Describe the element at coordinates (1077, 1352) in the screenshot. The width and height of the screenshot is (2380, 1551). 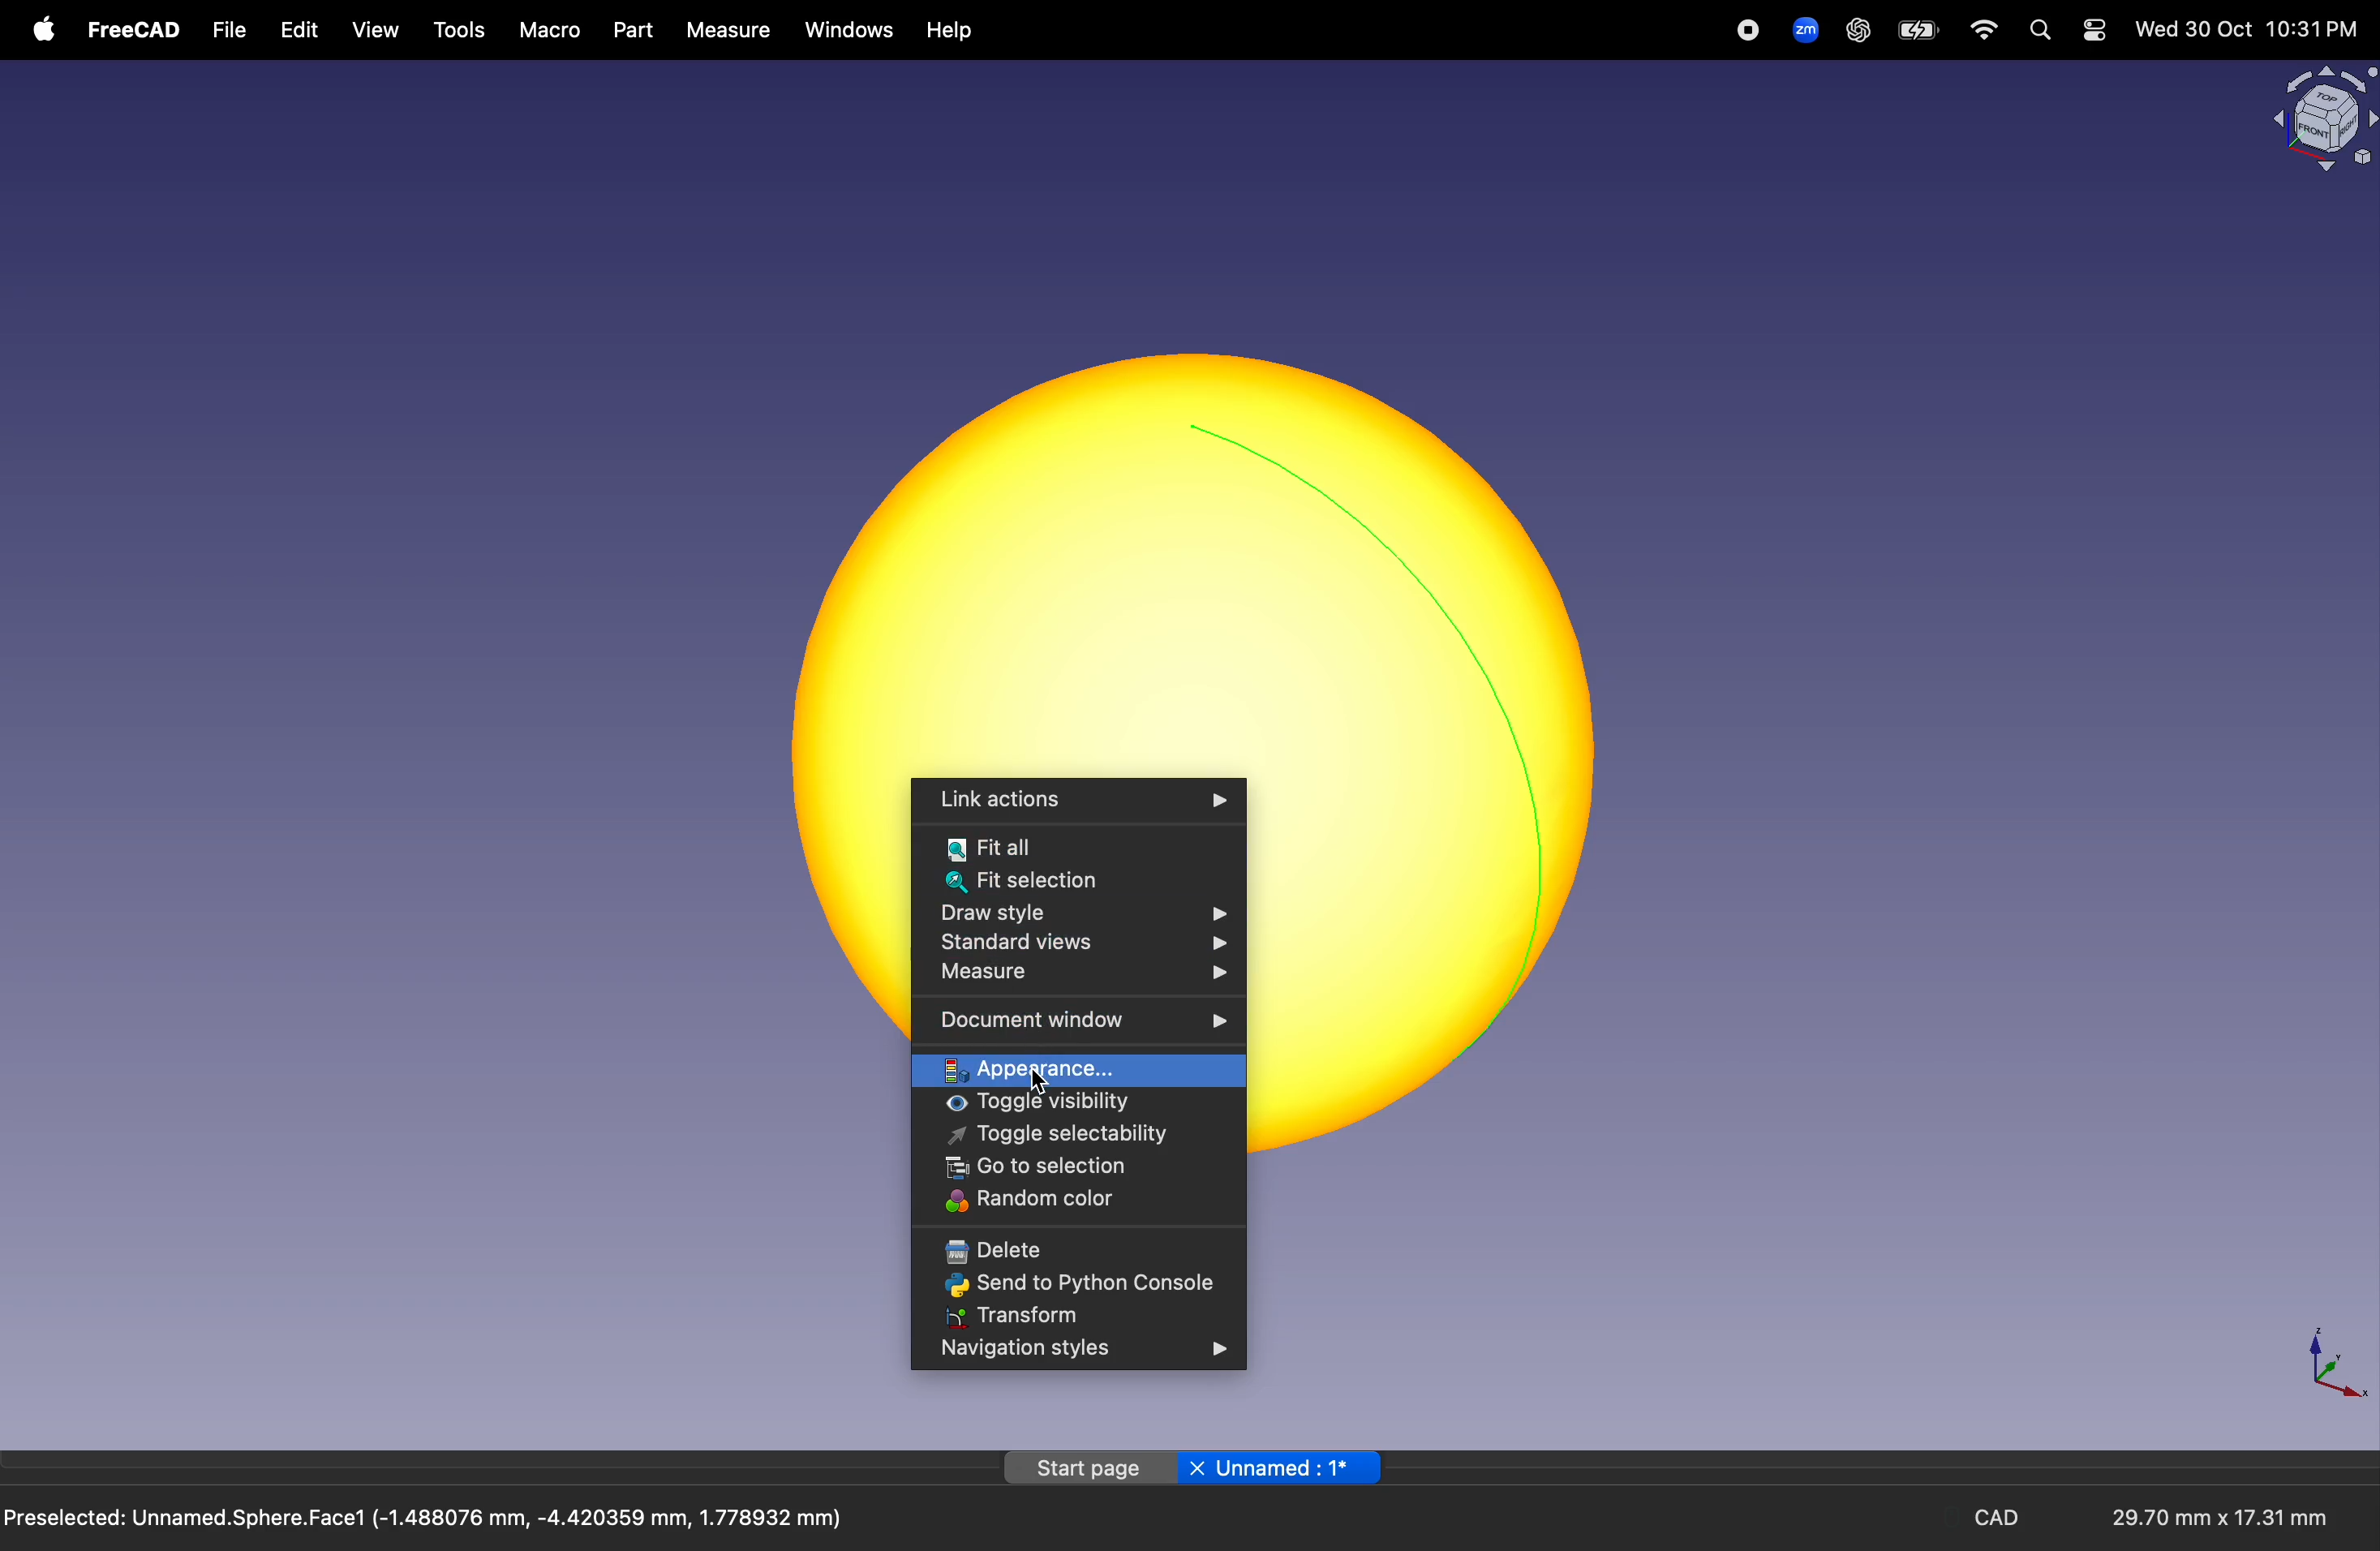
I see `navigation styles` at that location.